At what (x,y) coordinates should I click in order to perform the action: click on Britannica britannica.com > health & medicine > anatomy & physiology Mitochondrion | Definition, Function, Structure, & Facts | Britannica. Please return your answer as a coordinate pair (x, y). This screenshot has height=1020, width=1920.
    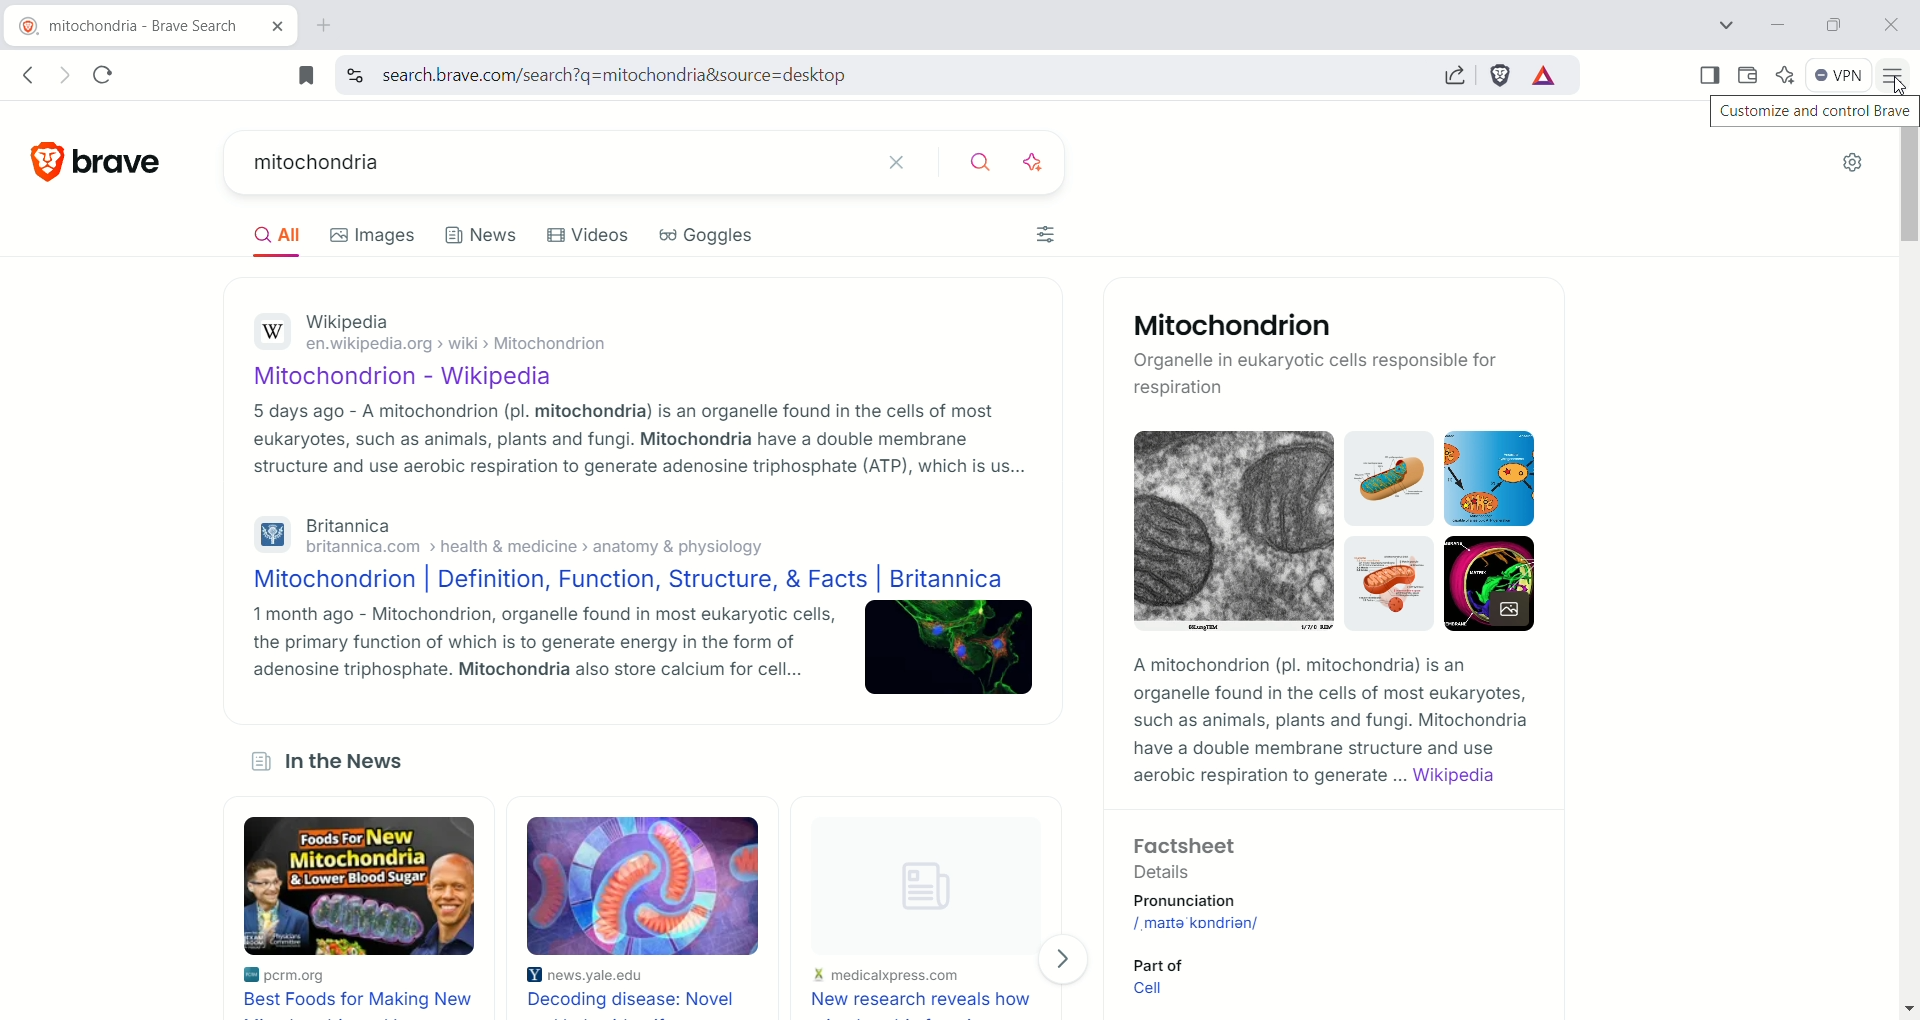
    Looking at the image, I should click on (631, 548).